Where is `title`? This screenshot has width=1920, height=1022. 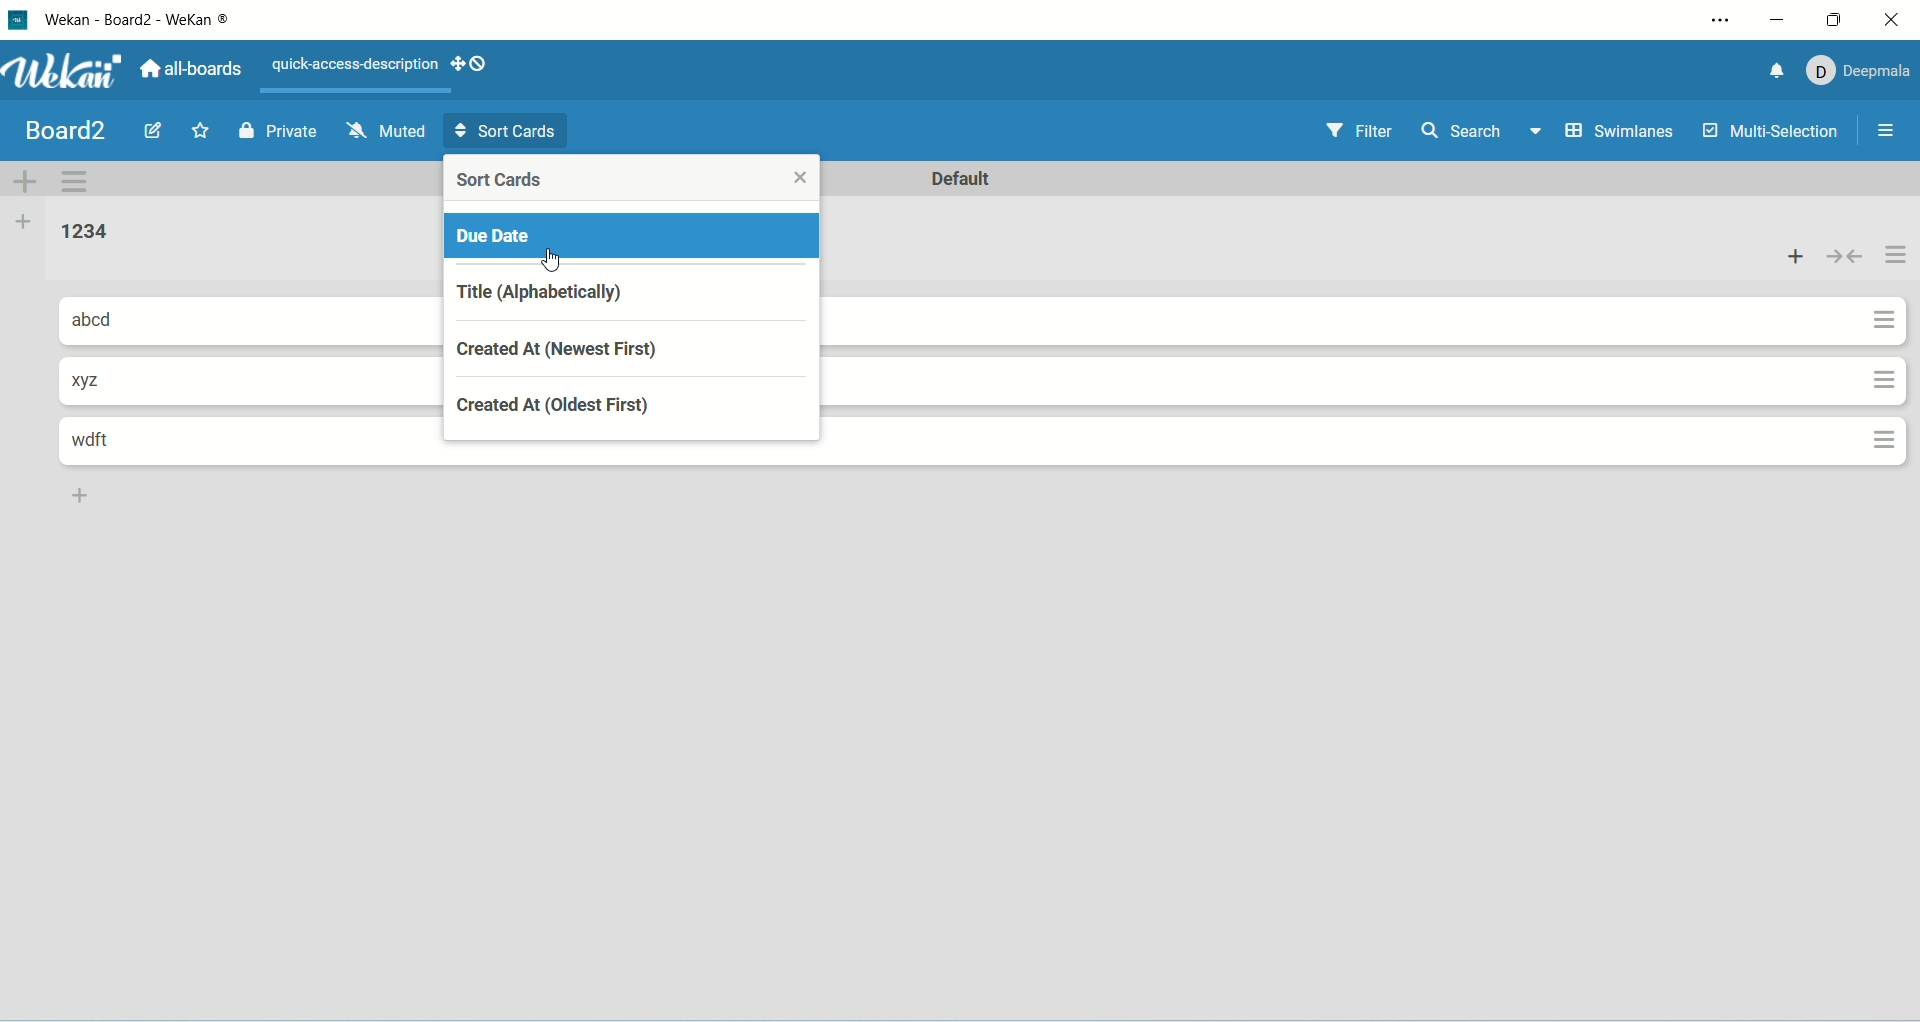
title is located at coordinates (155, 21).